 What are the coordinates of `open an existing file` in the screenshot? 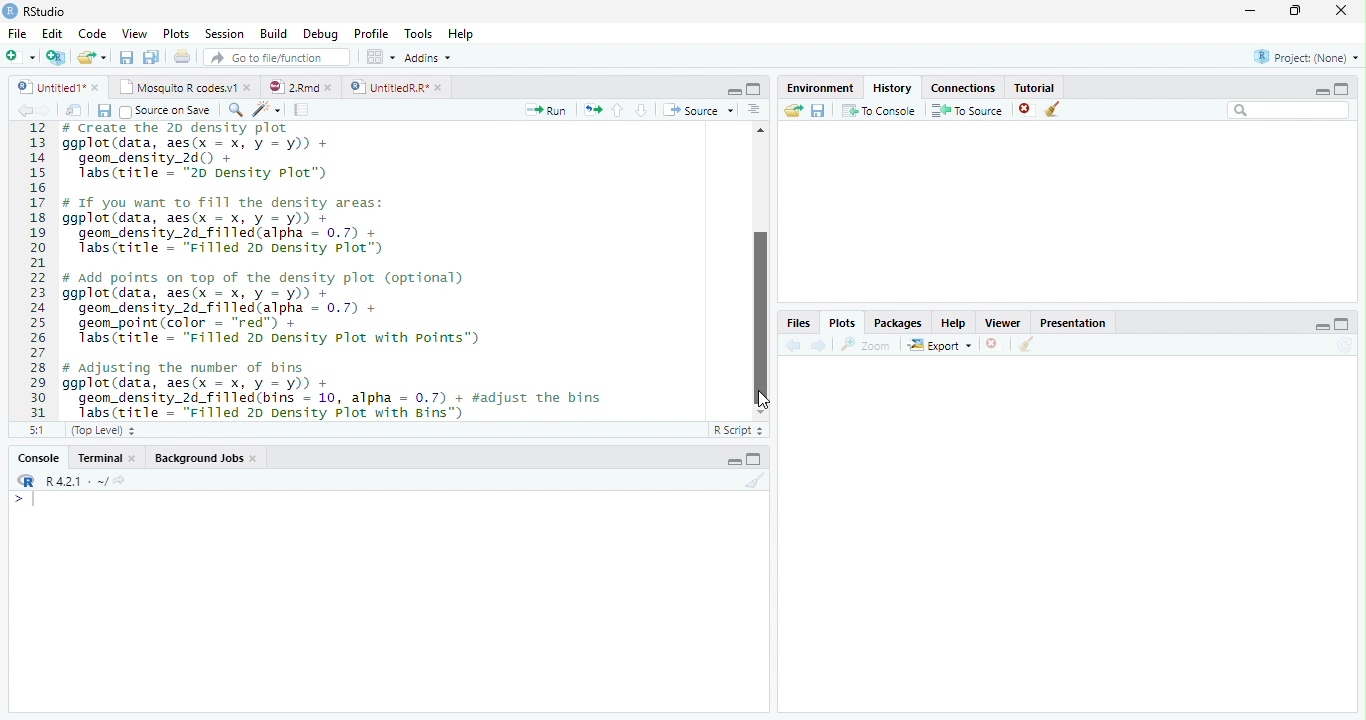 It's located at (90, 57).